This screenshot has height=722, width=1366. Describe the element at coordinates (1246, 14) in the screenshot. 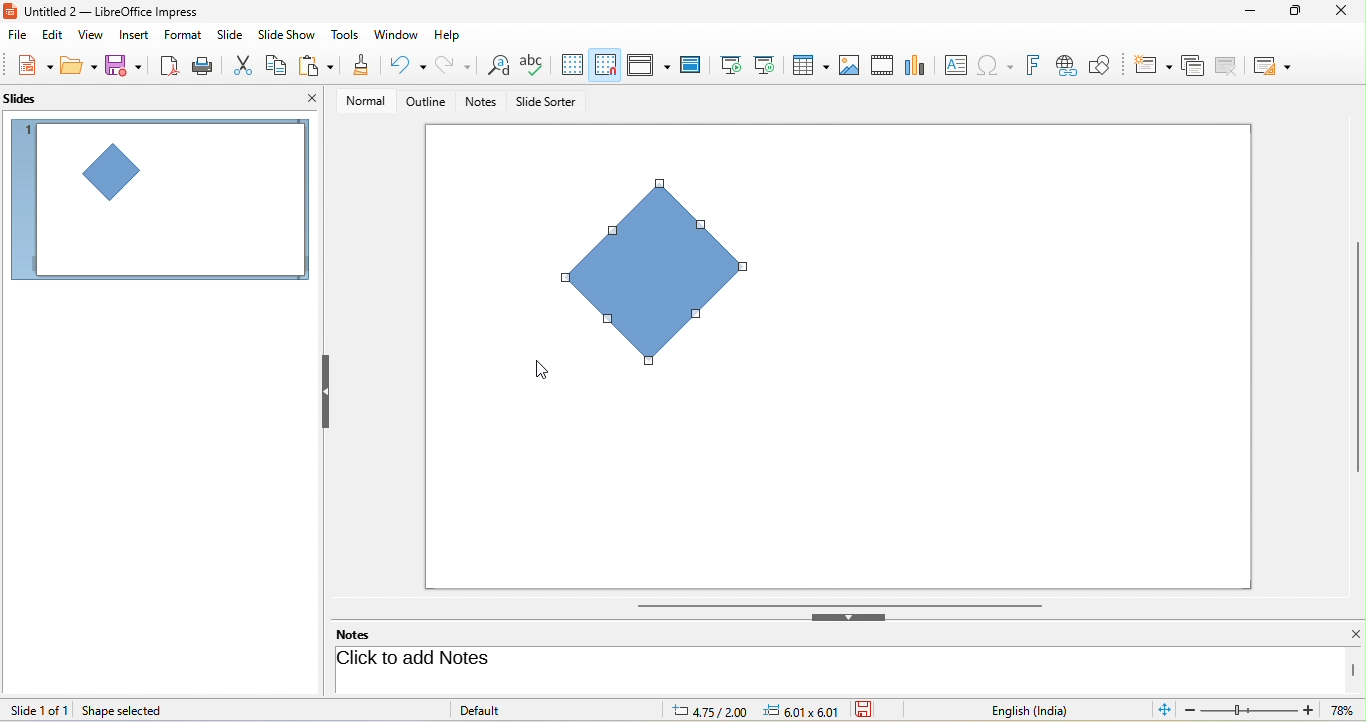

I see `minimize` at that location.